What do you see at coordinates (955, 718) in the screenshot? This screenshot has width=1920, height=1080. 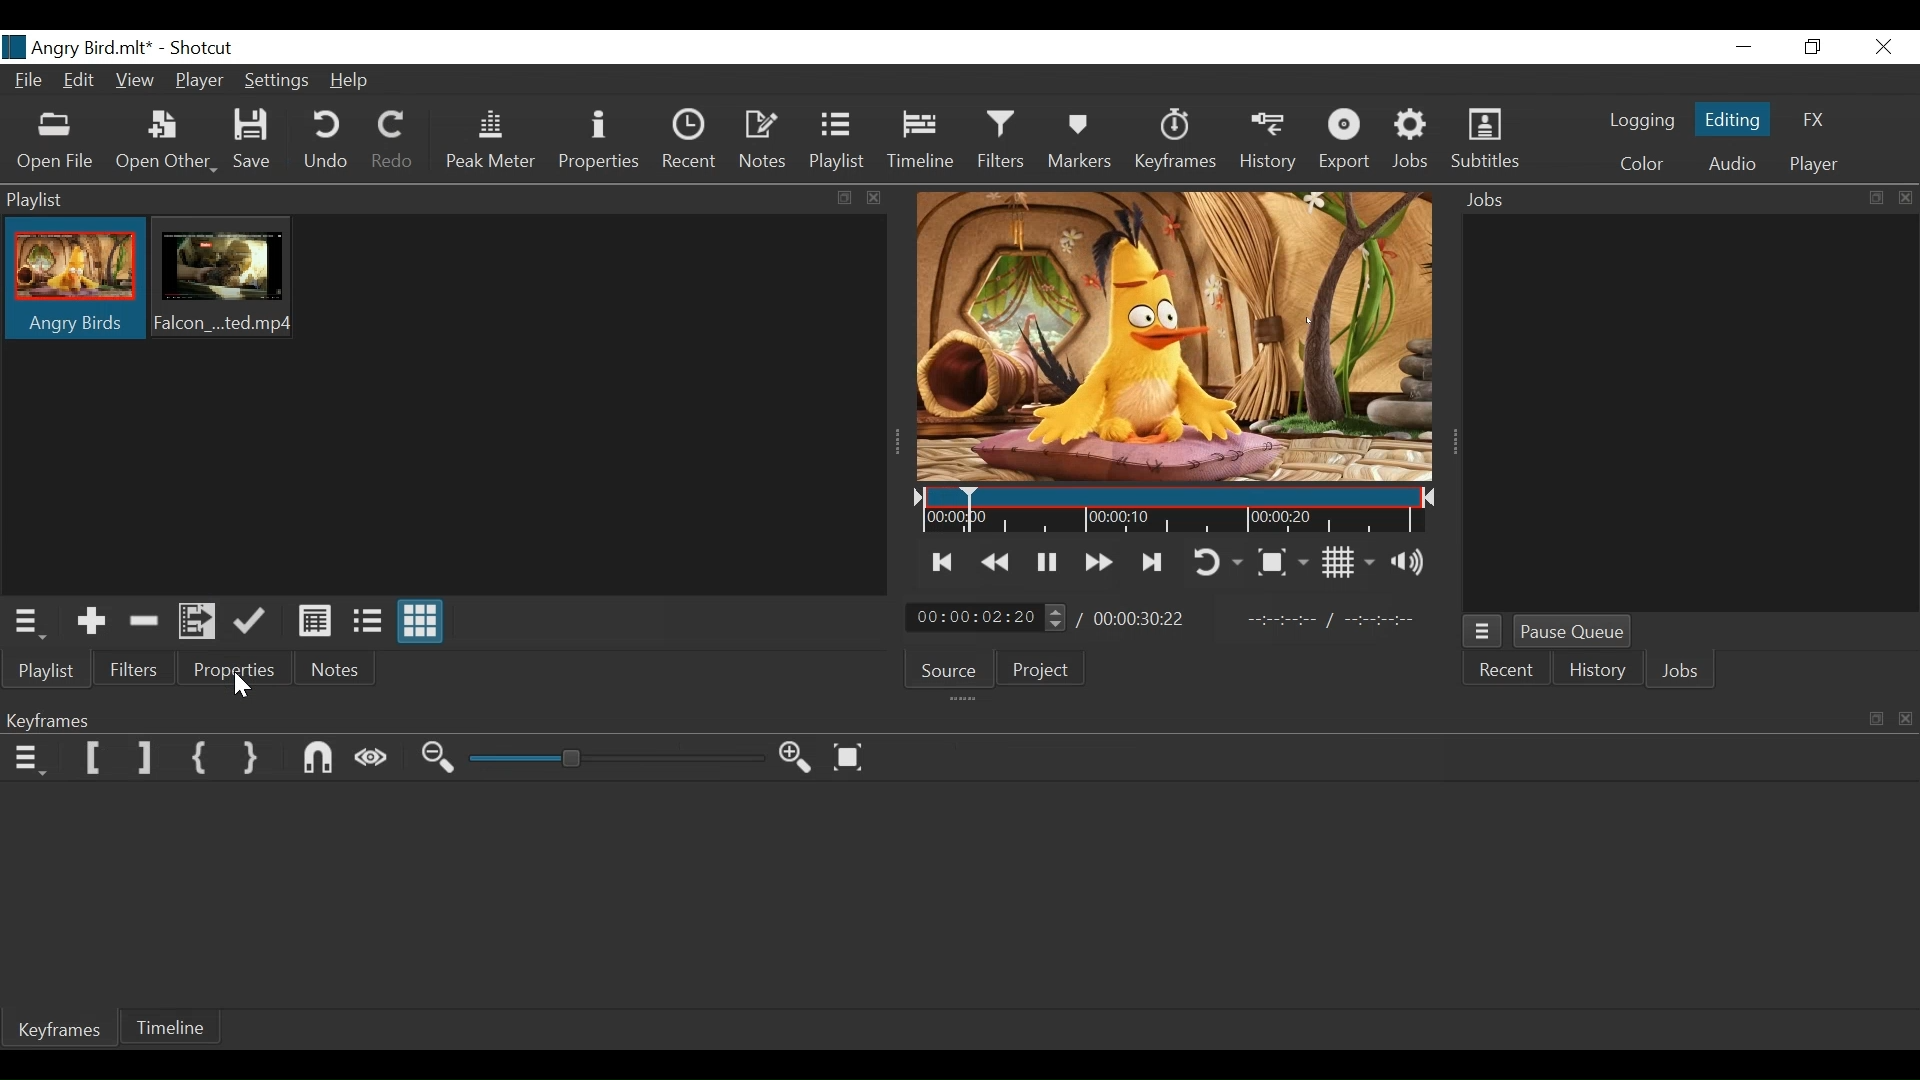 I see `Keyframe Panel` at bounding box center [955, 718].